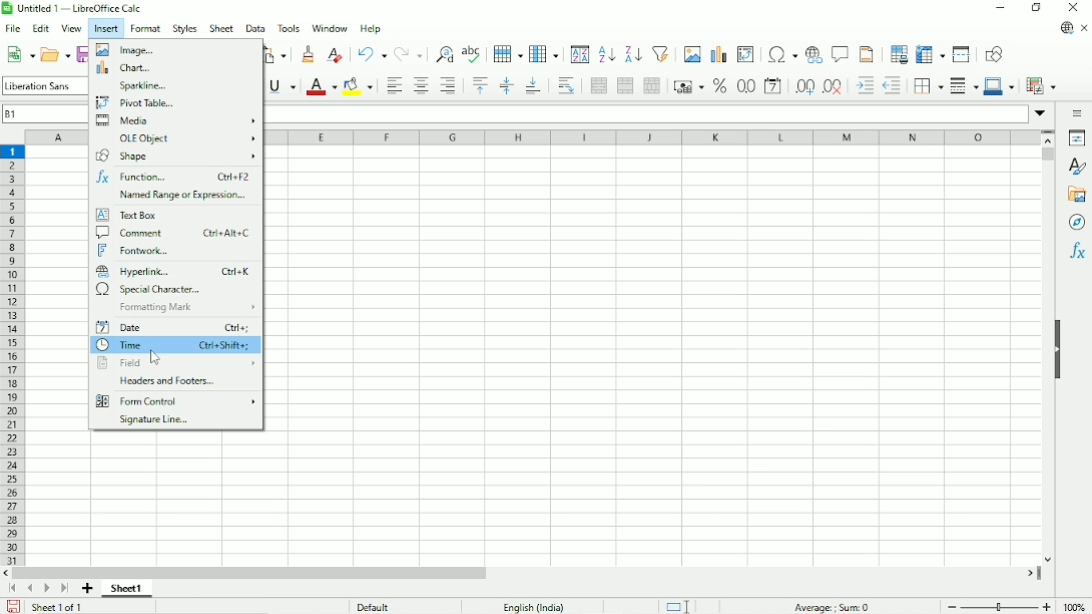  What do you see at coordinates (1001, 8) in the screenshot?
I see `Minimize` at bounding box center [1001, 8].